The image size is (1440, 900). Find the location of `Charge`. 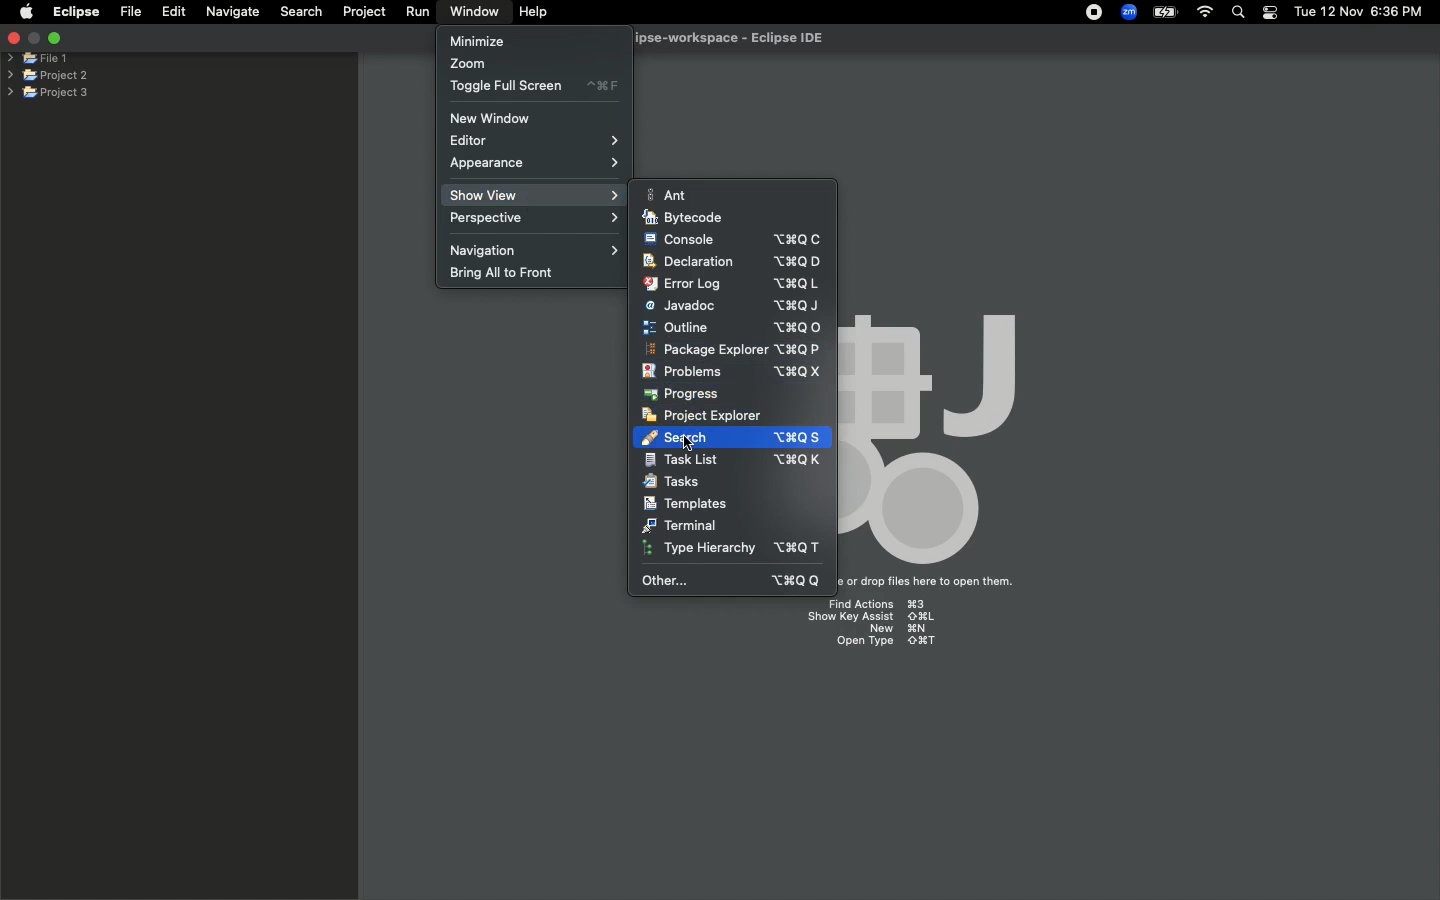

Charge is located at coordinates (1163, 12).